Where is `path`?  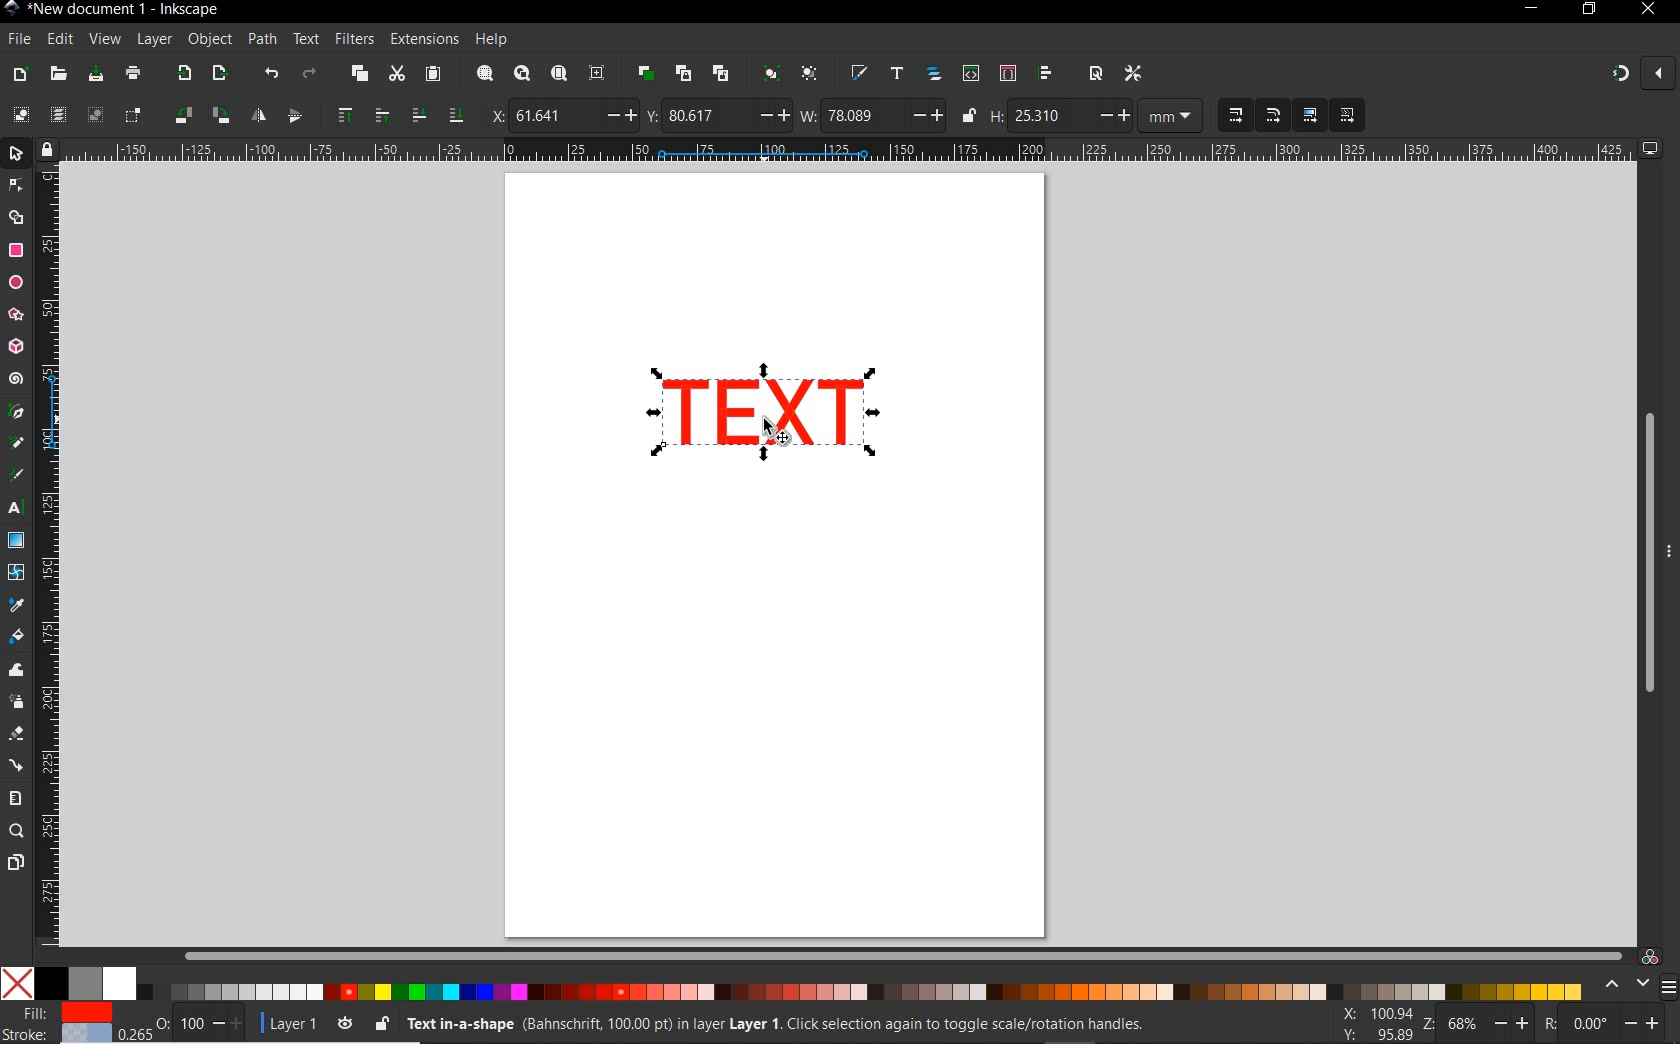
path is located at coordinates (262, 40).